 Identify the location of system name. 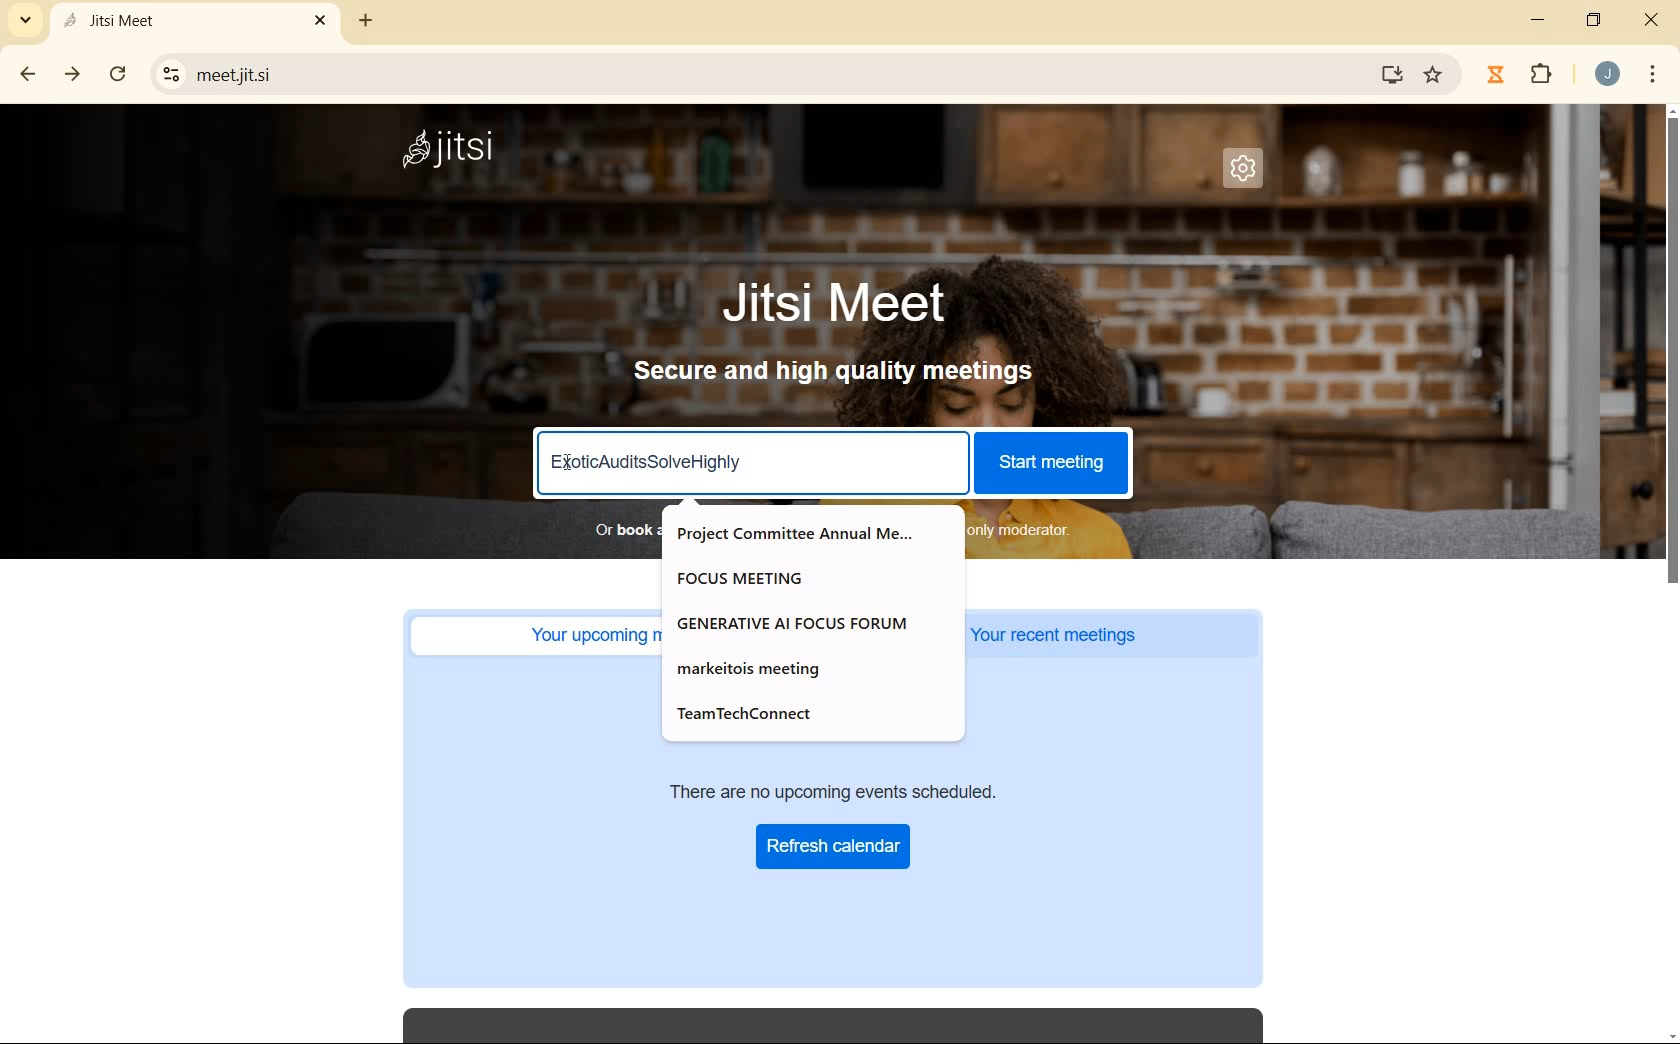
(460, 151).